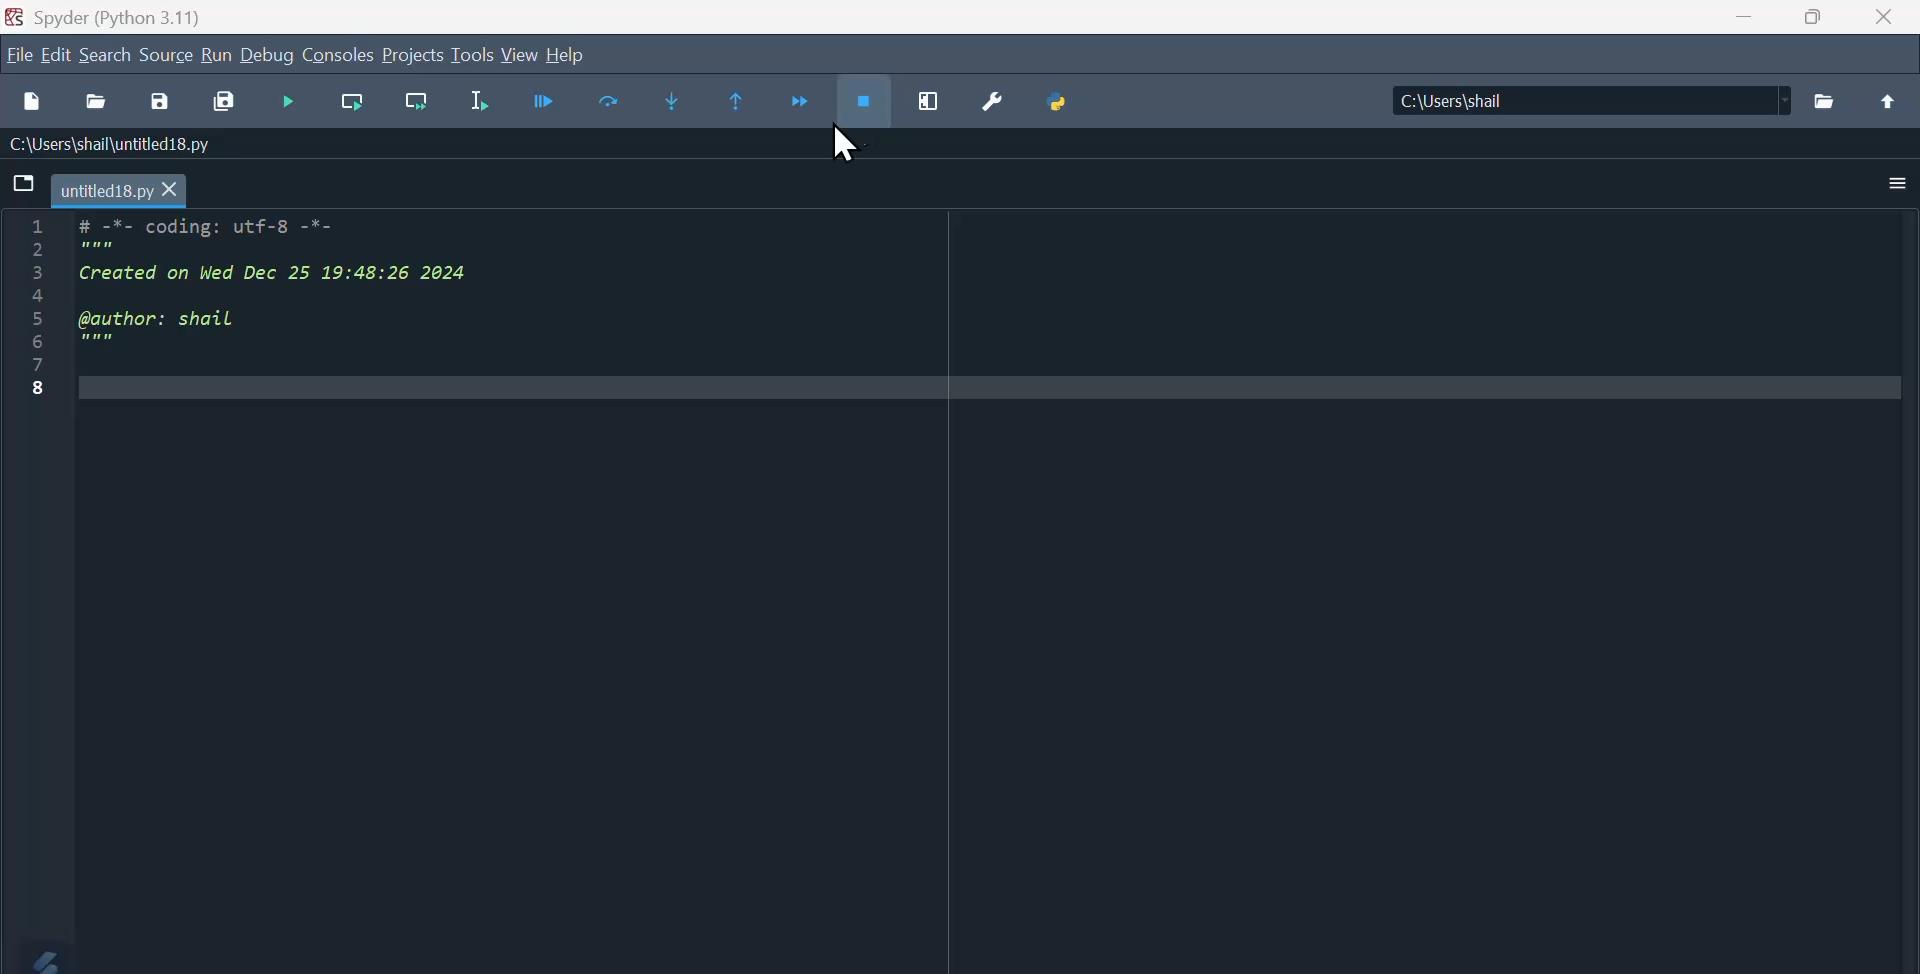 The width and height of the screenshot is (1920, 974). What do you see at coordinates (219, 54) in the screenshot?
I see `Run` at bounding box center [219, 54].